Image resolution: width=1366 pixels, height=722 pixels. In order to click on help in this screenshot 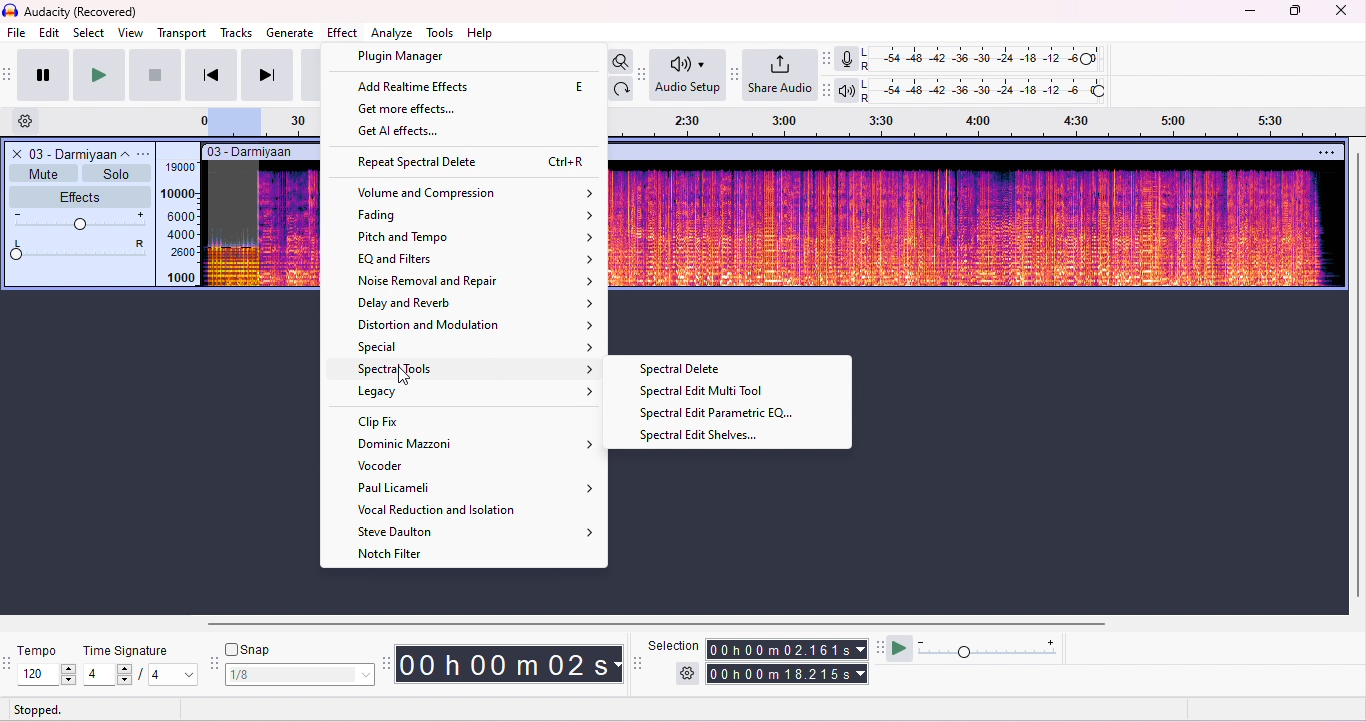, I will do `click(482, 32)`.